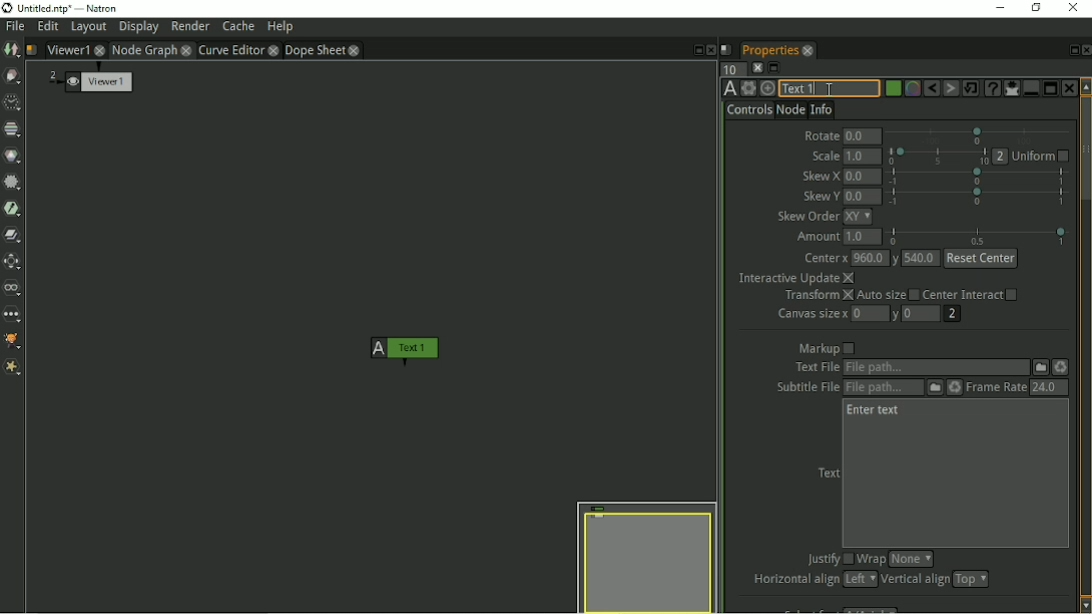  Describe the element at coordinates (8, 8) in the screenshot. I see `logo` at that location.